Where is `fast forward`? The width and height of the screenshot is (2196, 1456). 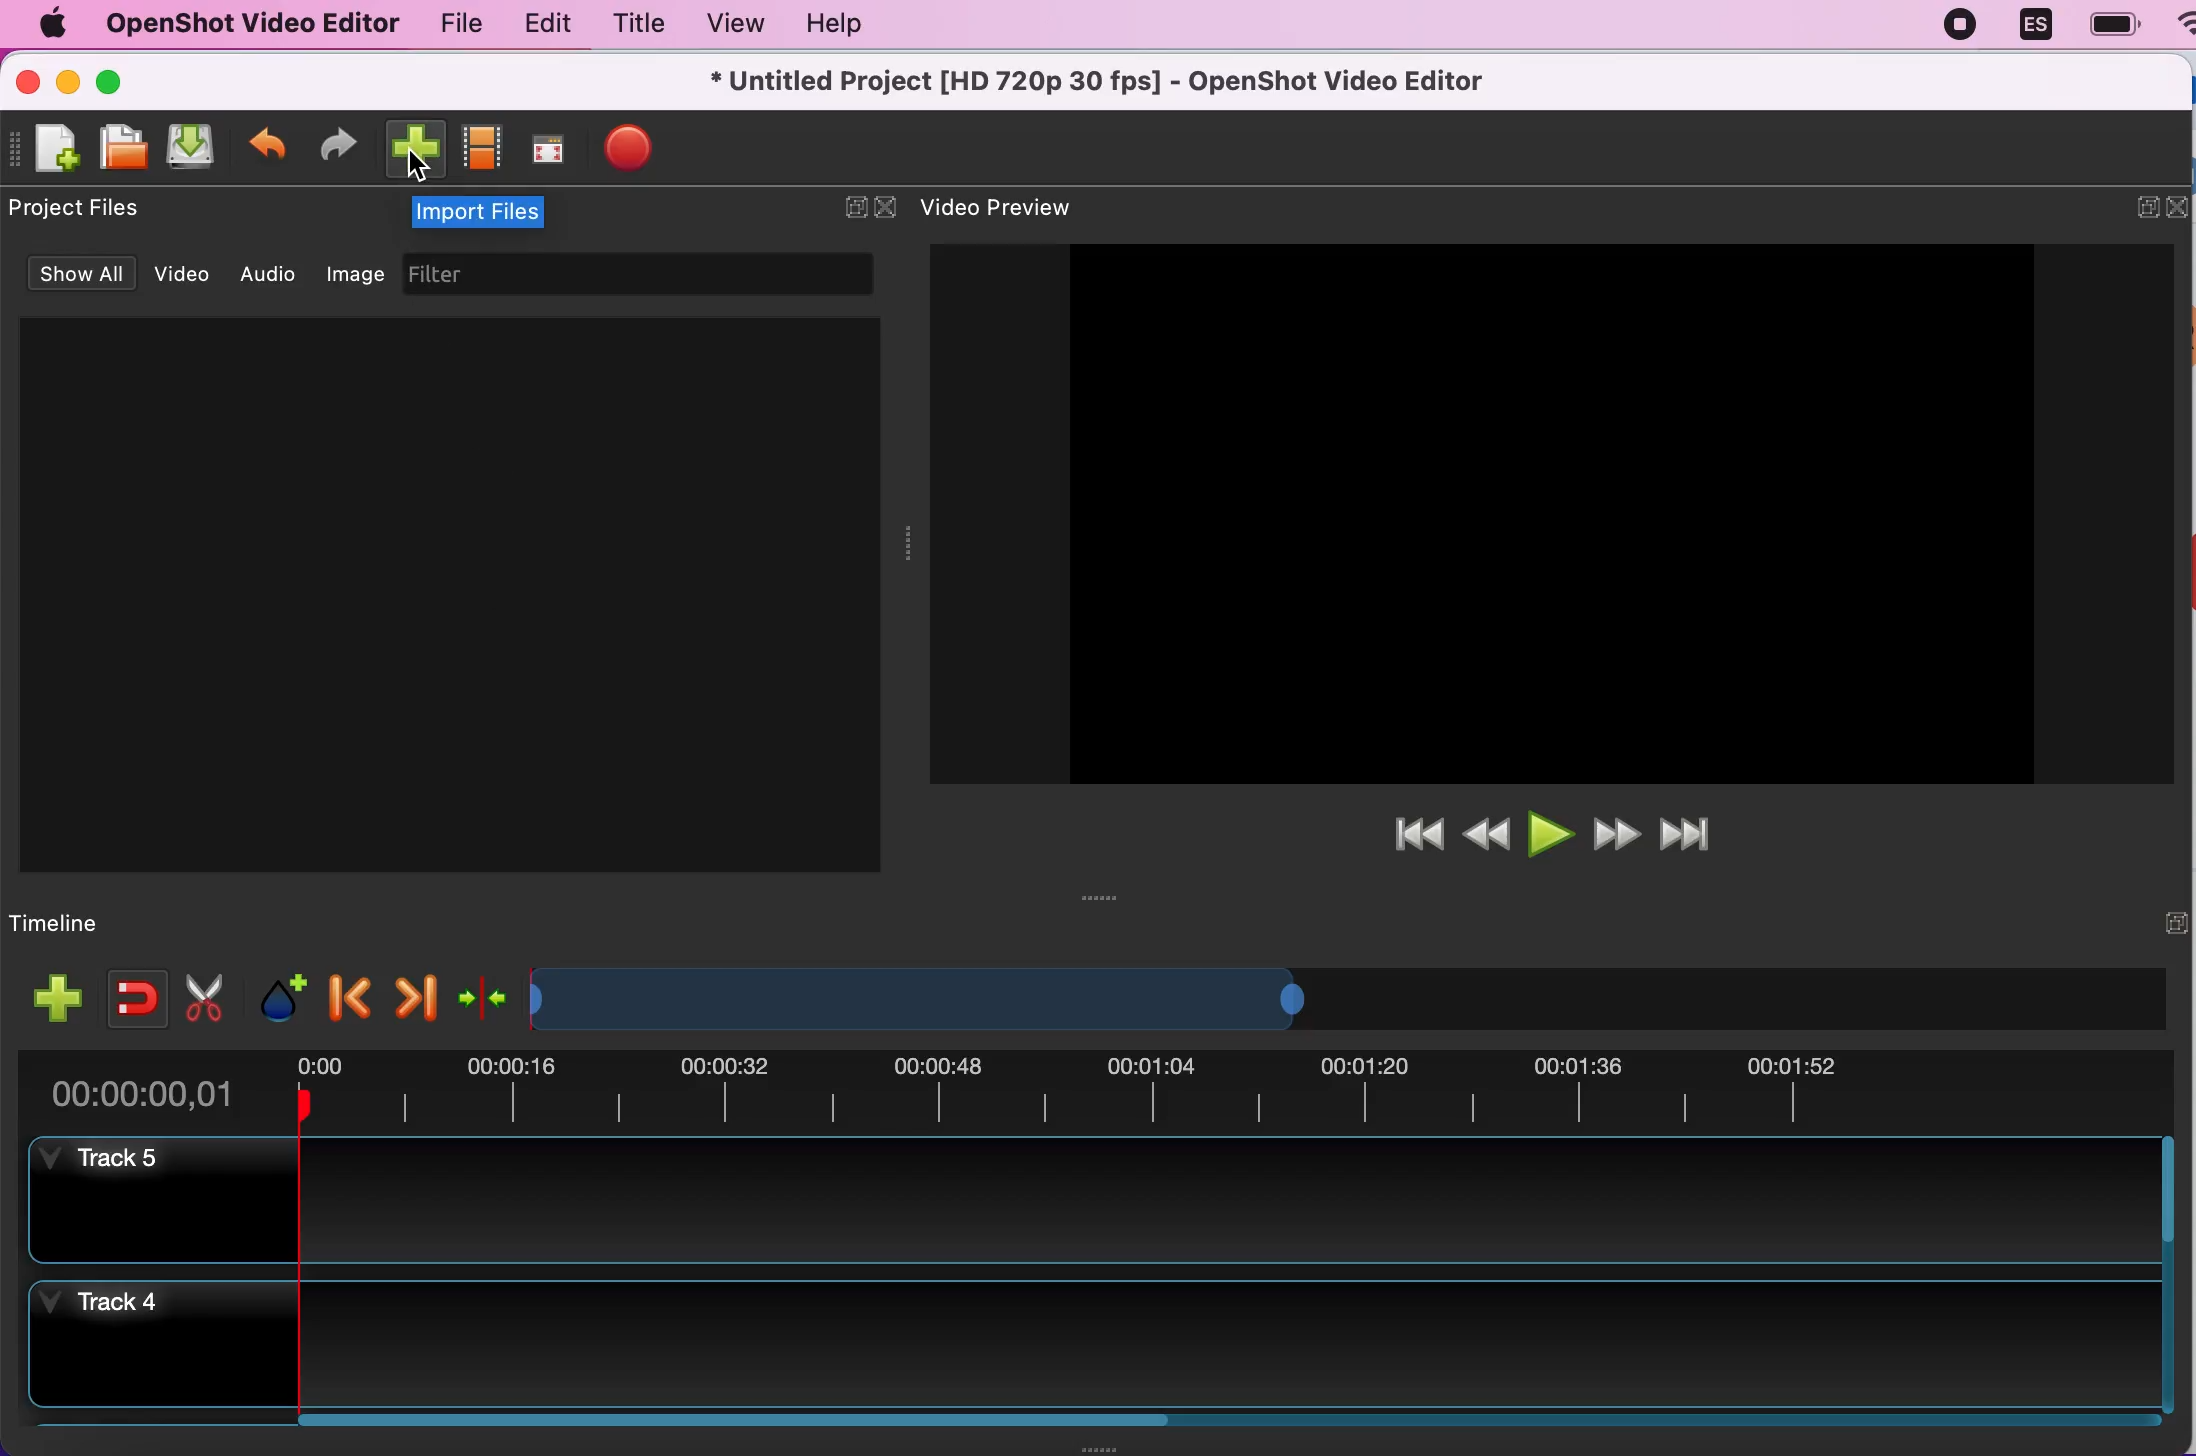 fast forward is located at coordinates (1618, 835).